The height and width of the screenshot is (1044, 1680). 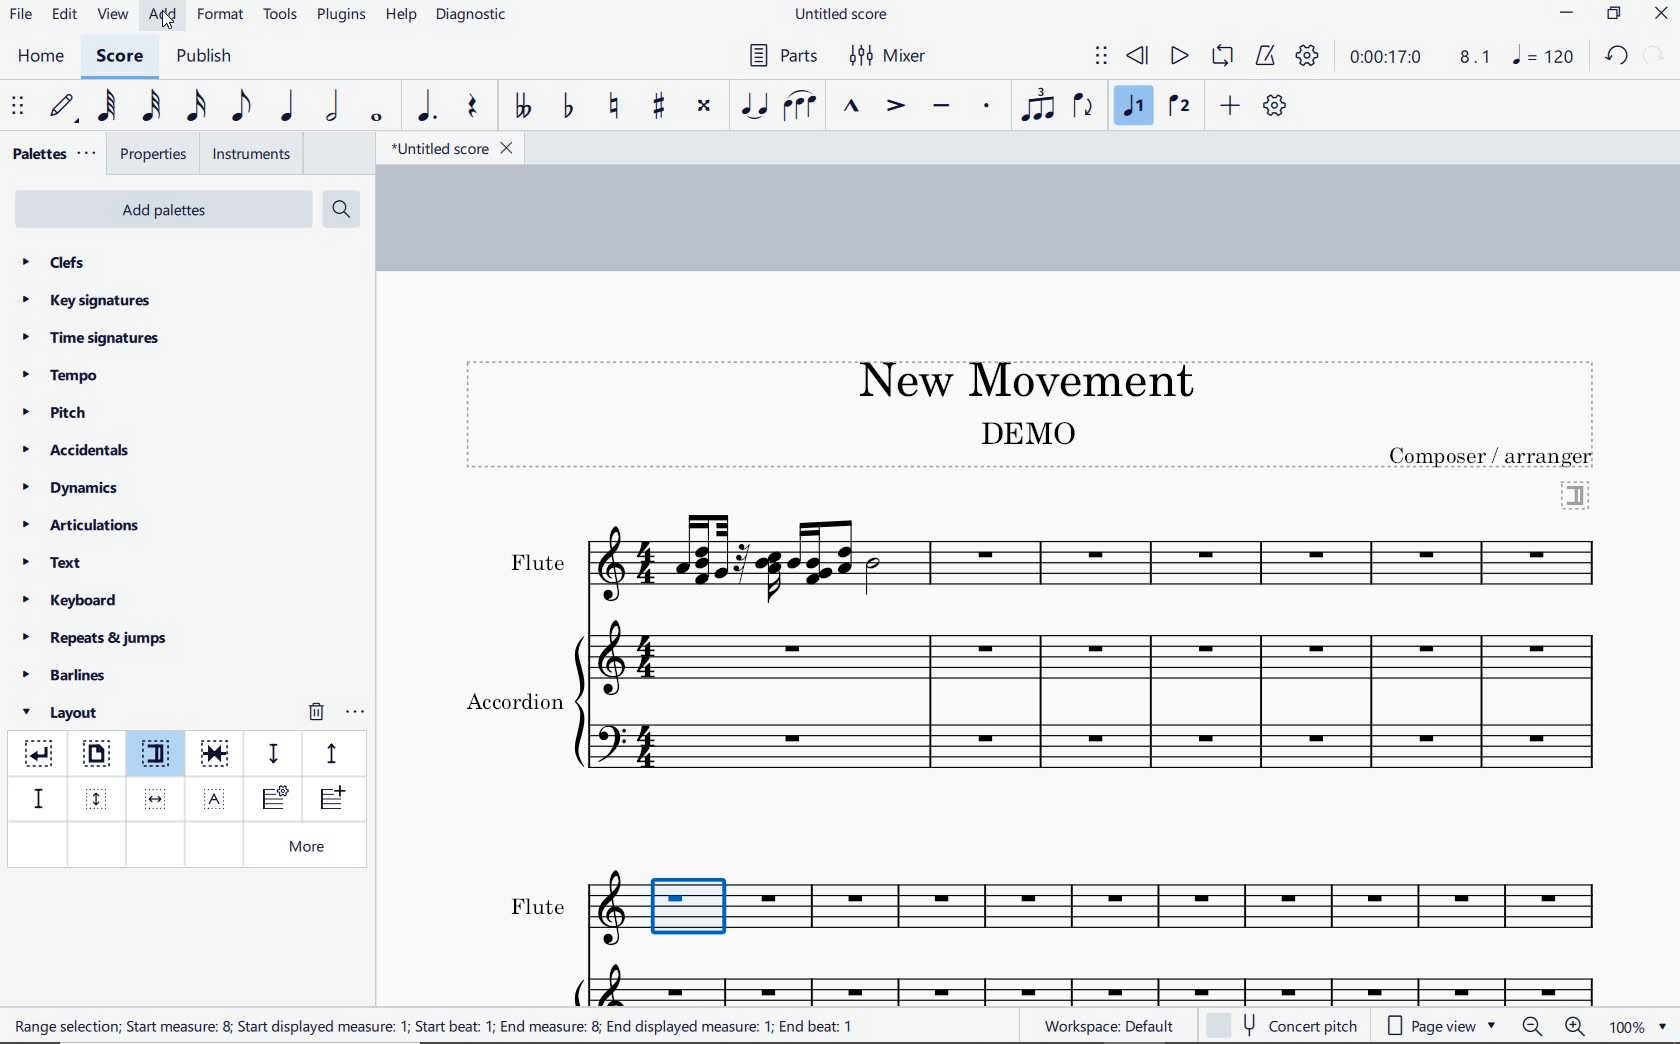 What do you see at coordinates (1026, 432) in the screenshot?
I see `text` at bounding box center [1026, 432].